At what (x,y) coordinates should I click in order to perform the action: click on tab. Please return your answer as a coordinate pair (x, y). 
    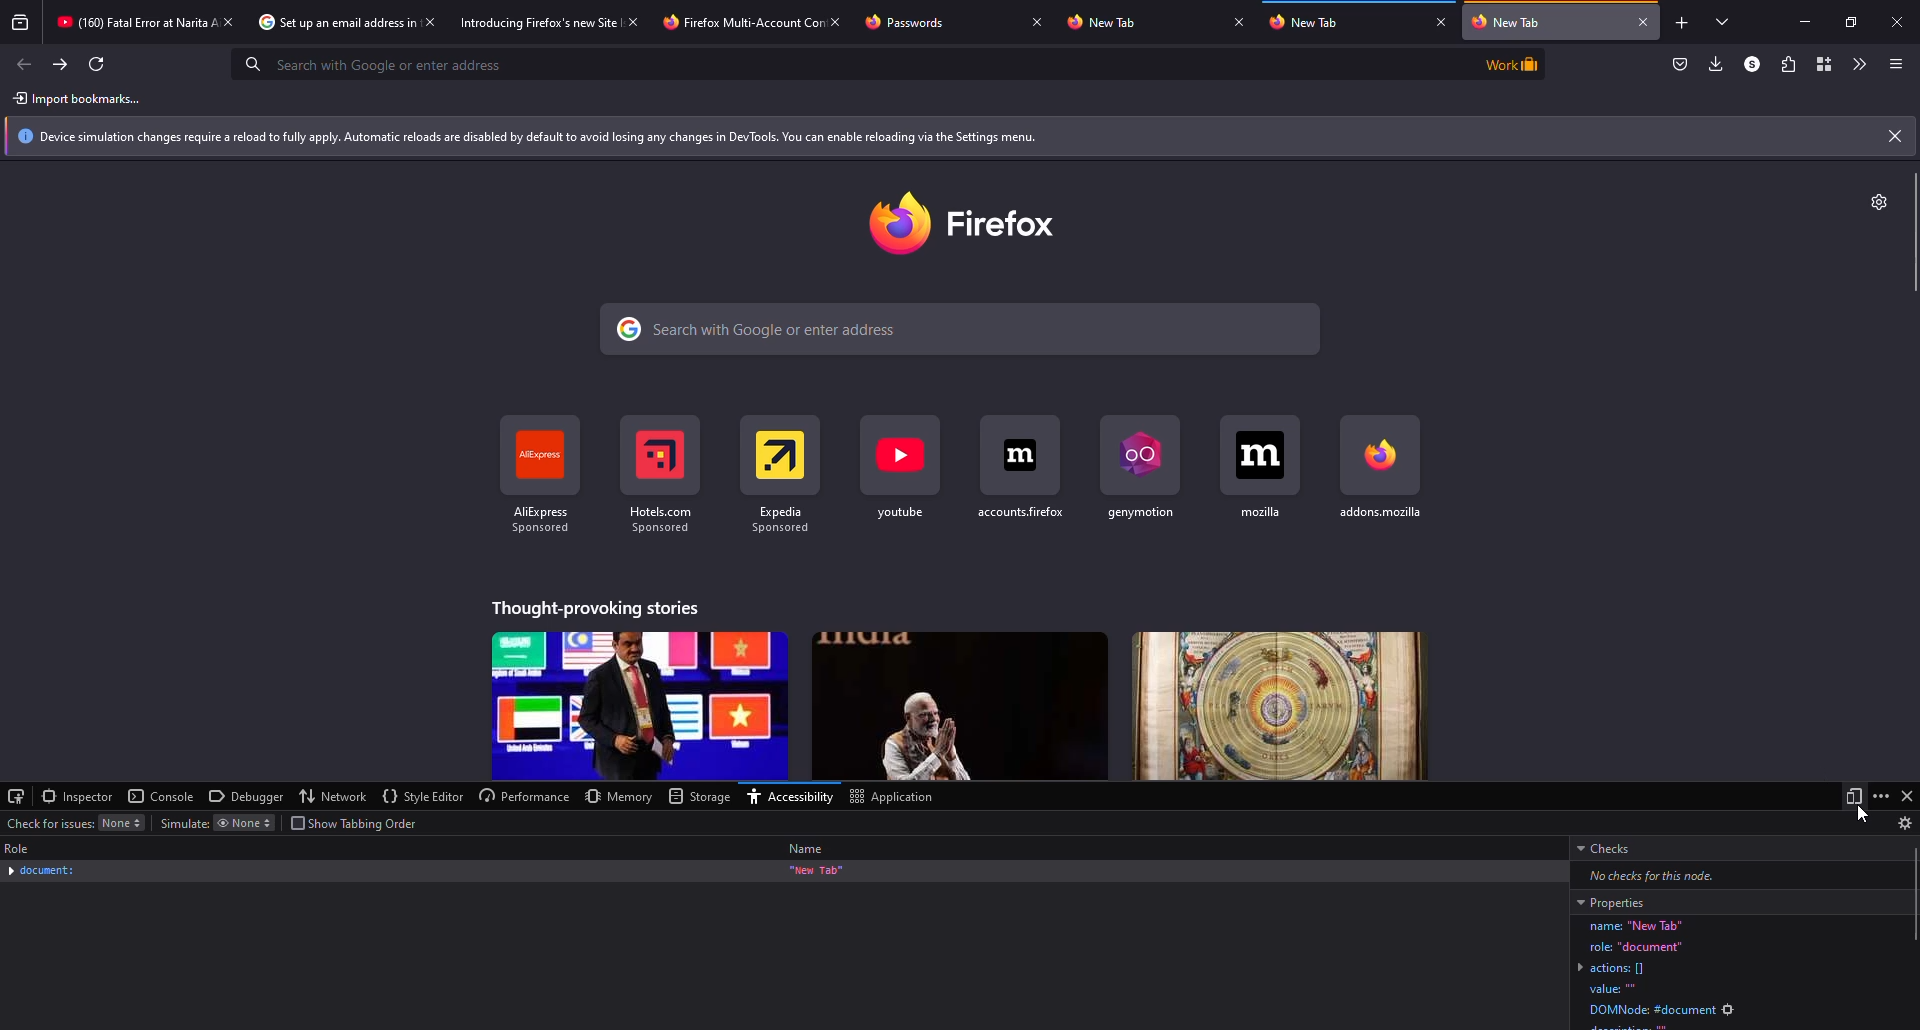
    Looking at the image, I should click on (730, 24).